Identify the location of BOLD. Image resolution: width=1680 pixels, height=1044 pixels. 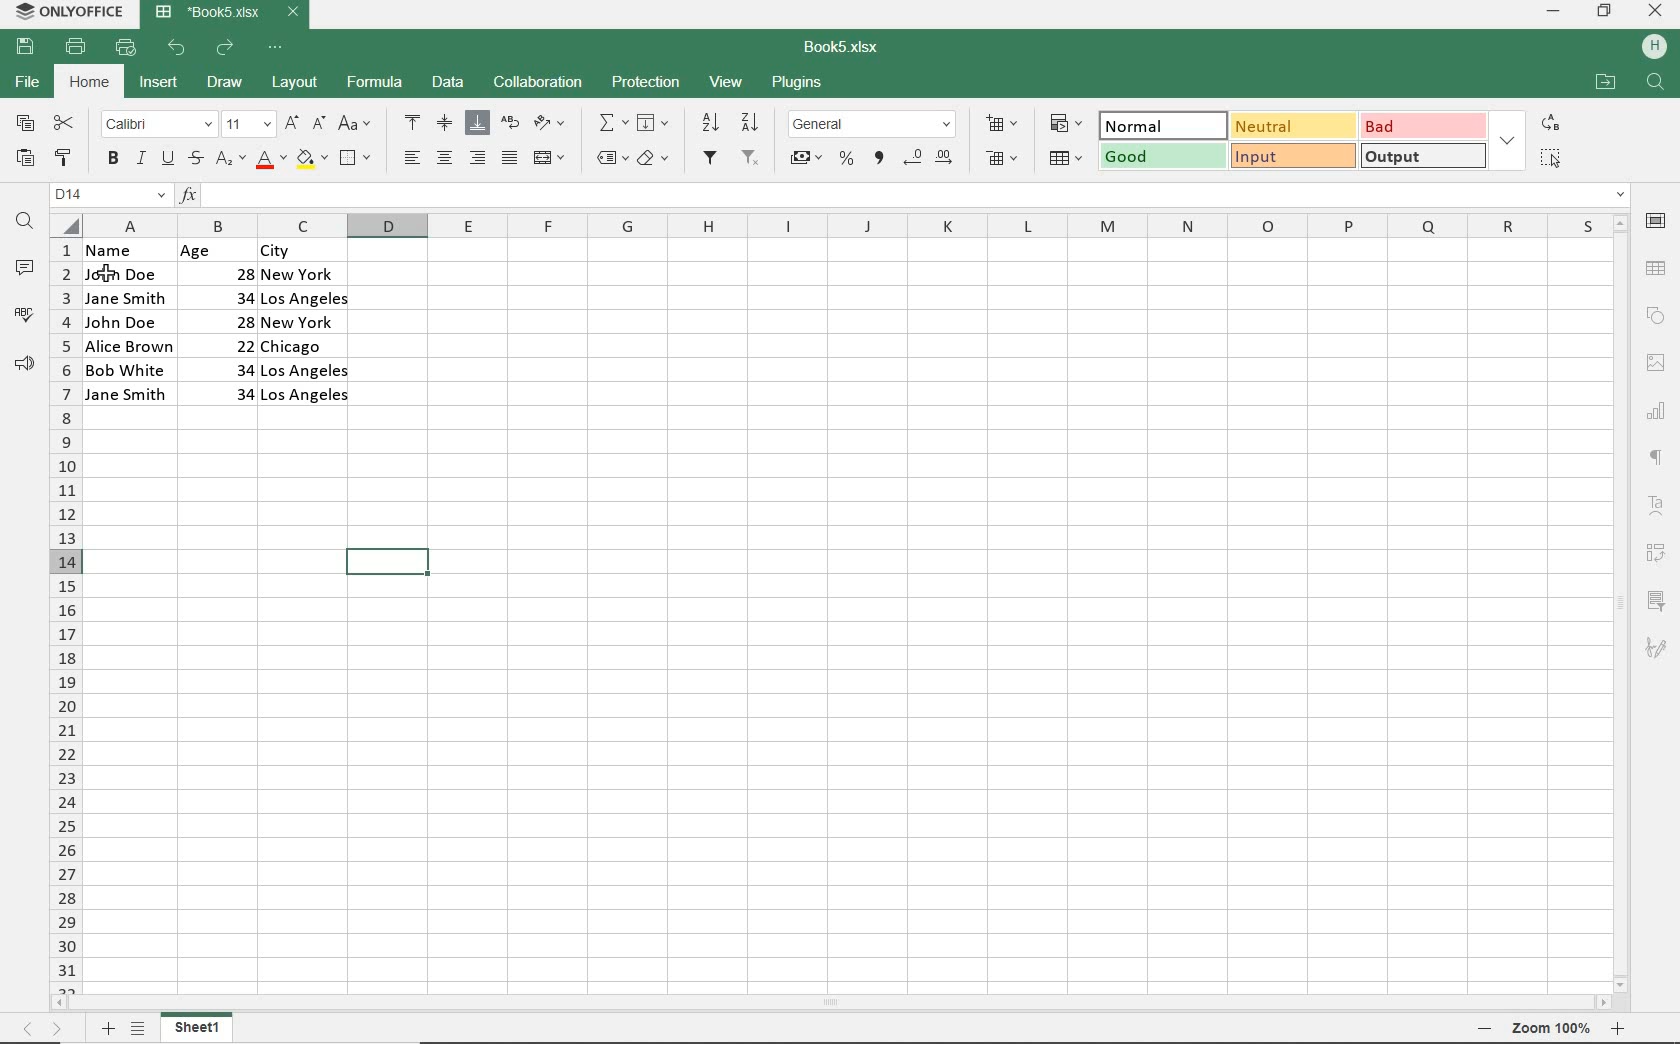
(112, 160).